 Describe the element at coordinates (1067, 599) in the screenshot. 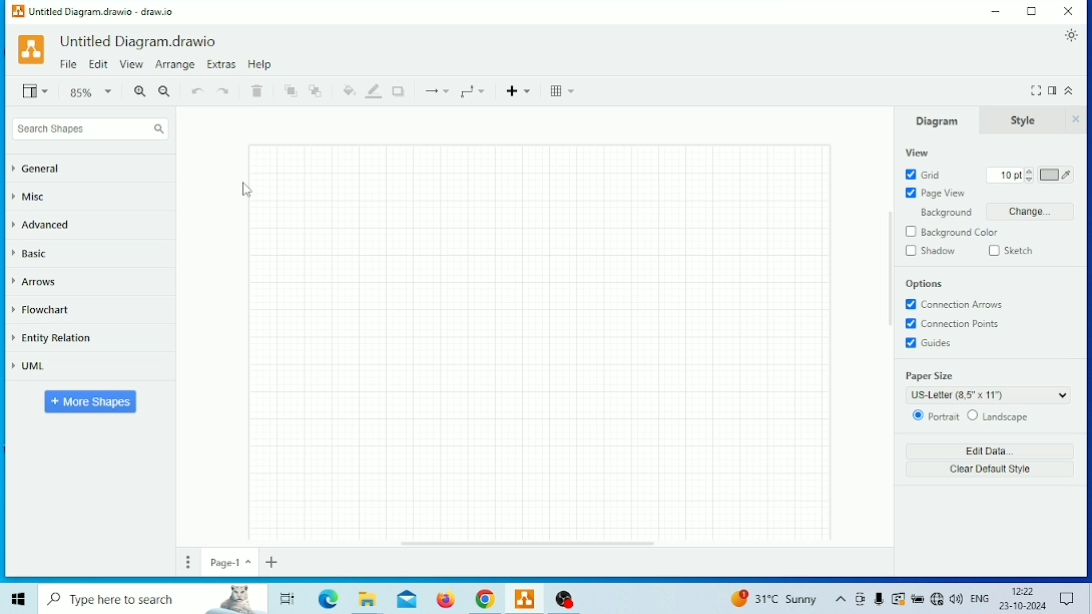

I see `Notifications` at that location.